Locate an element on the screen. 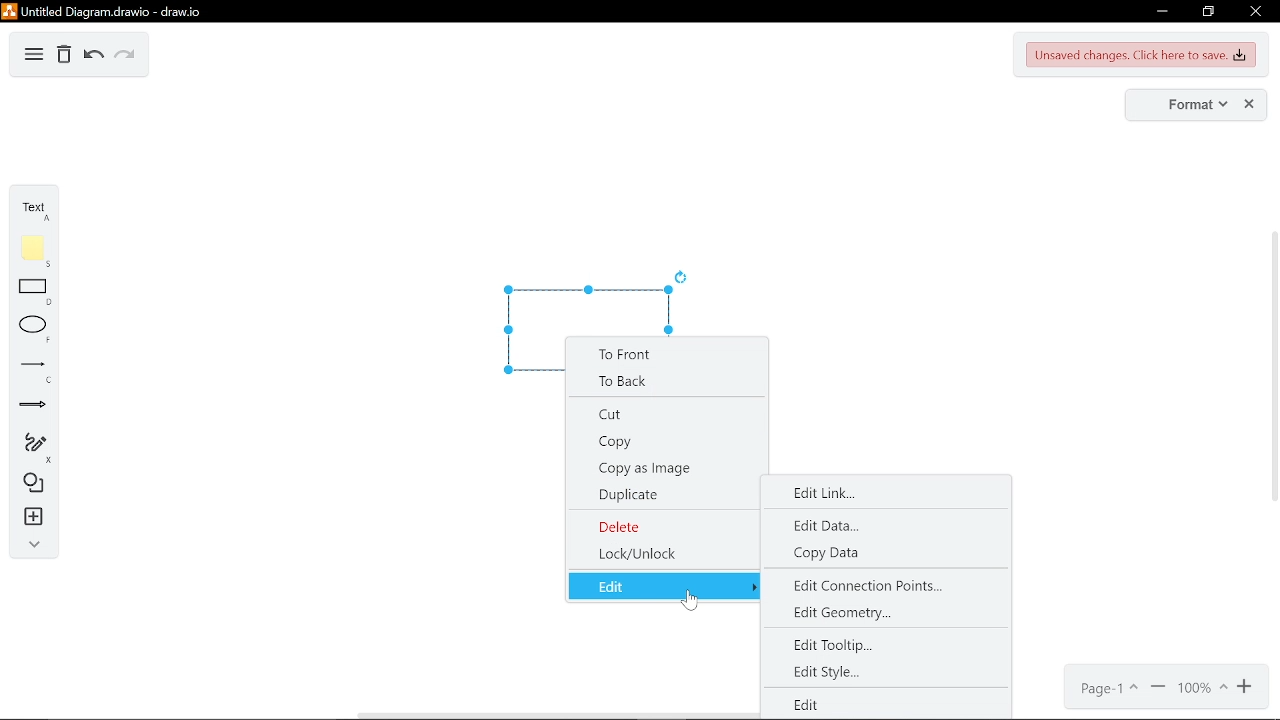 Image resolution: width=1280 pixels, height=720 pixels. draw.io logo is located at coordinates (10, 11).